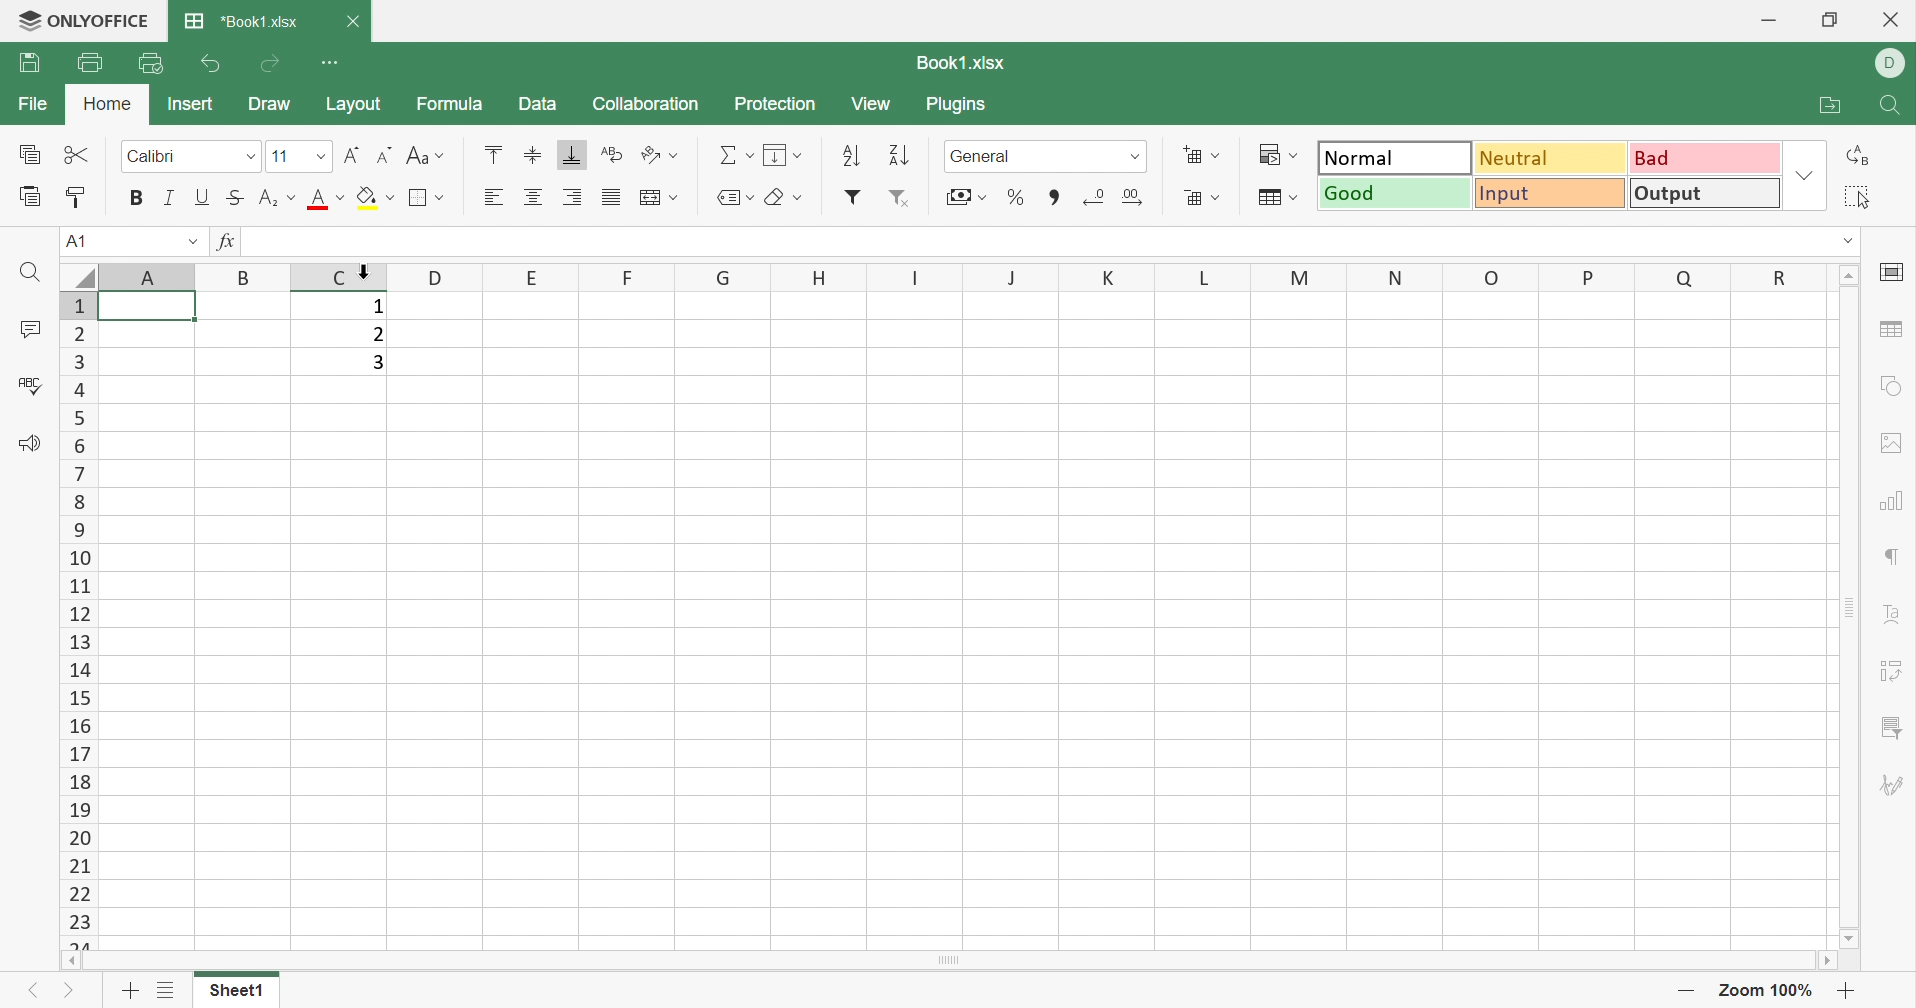 Image resolution: width=1916 pixels, height=1008 pixels. Describe the element at coordinates (1853, 610) in the screenshot. I see `Scroll Bar` at that location.